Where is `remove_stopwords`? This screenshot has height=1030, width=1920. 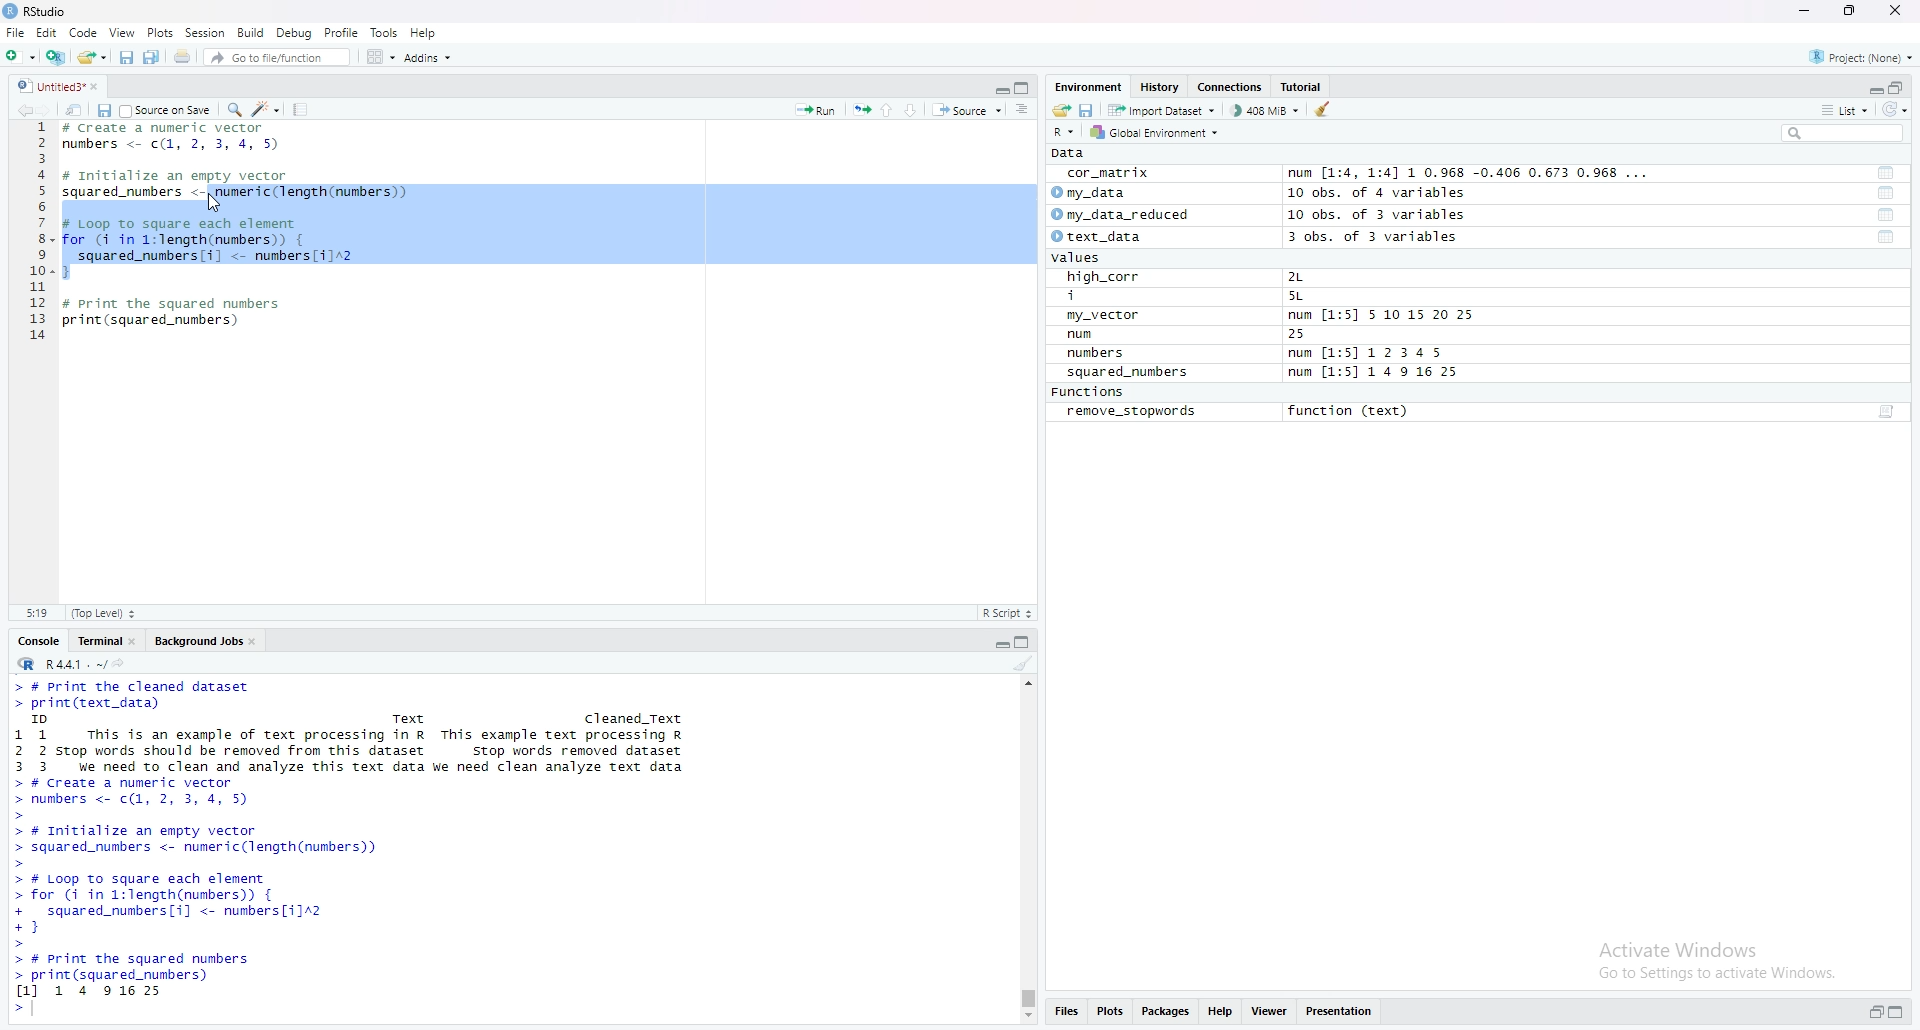 remove_stopwords is located at coordinates (1132, 412).